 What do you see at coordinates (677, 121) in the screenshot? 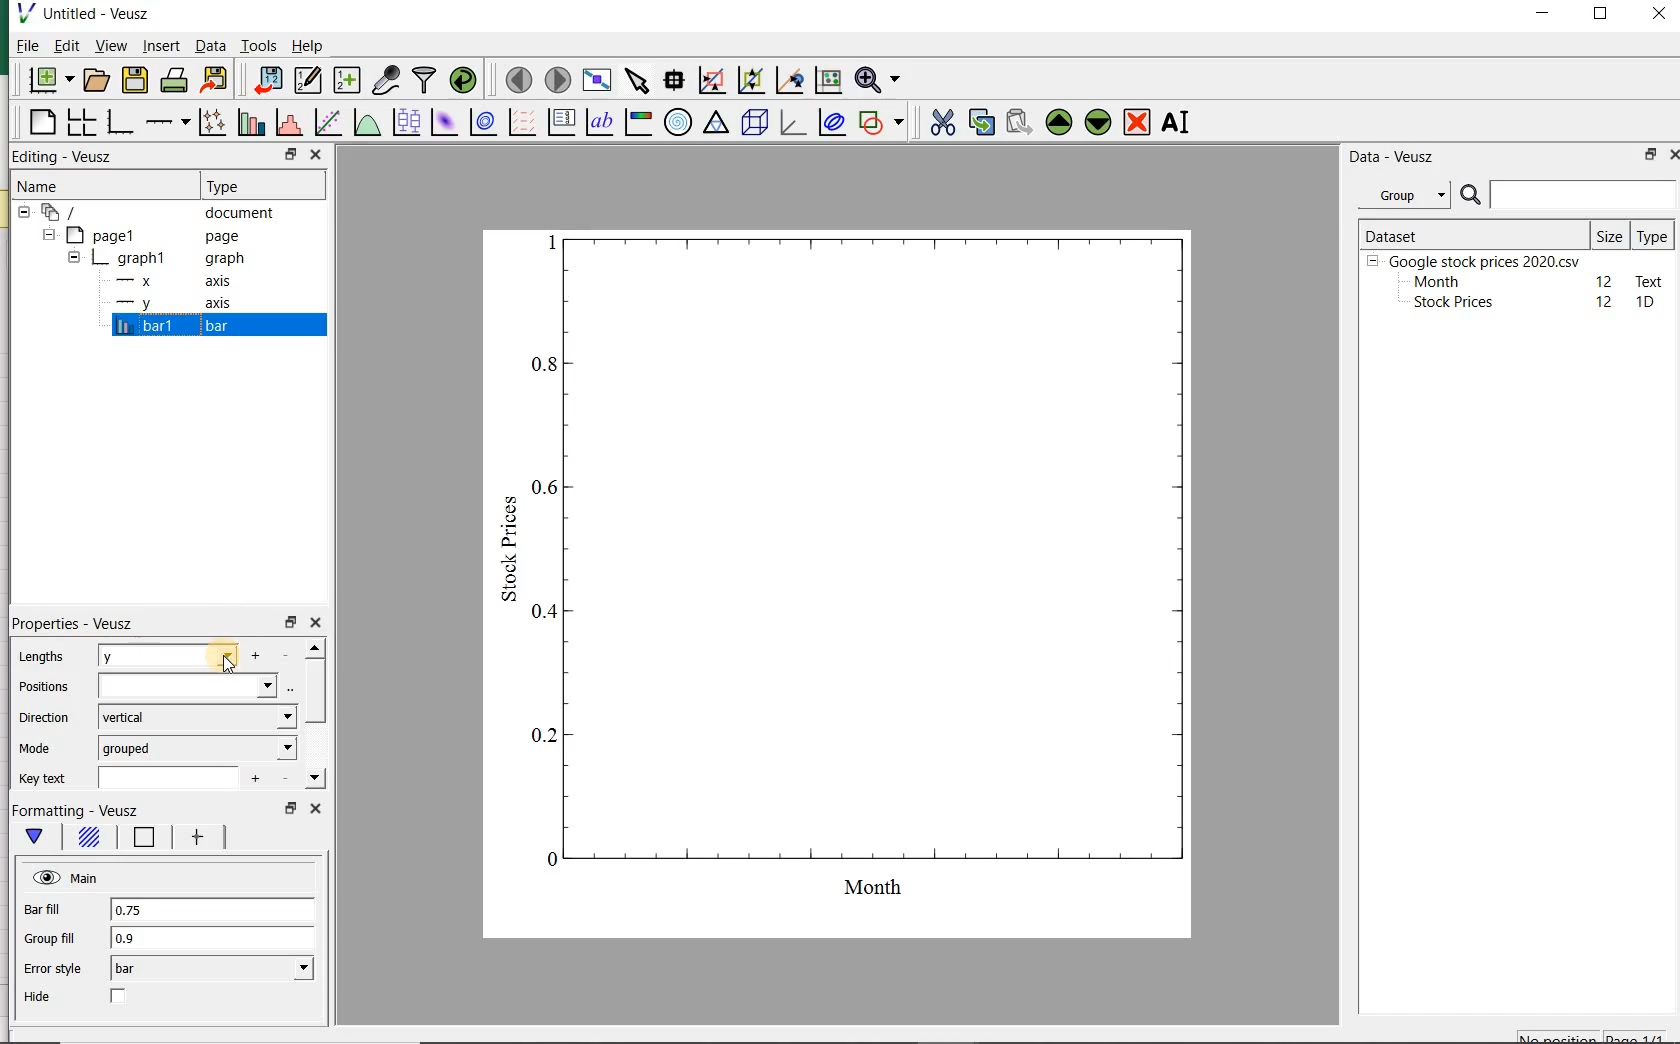
I see `polar graph` at bounding box center [677, 121].